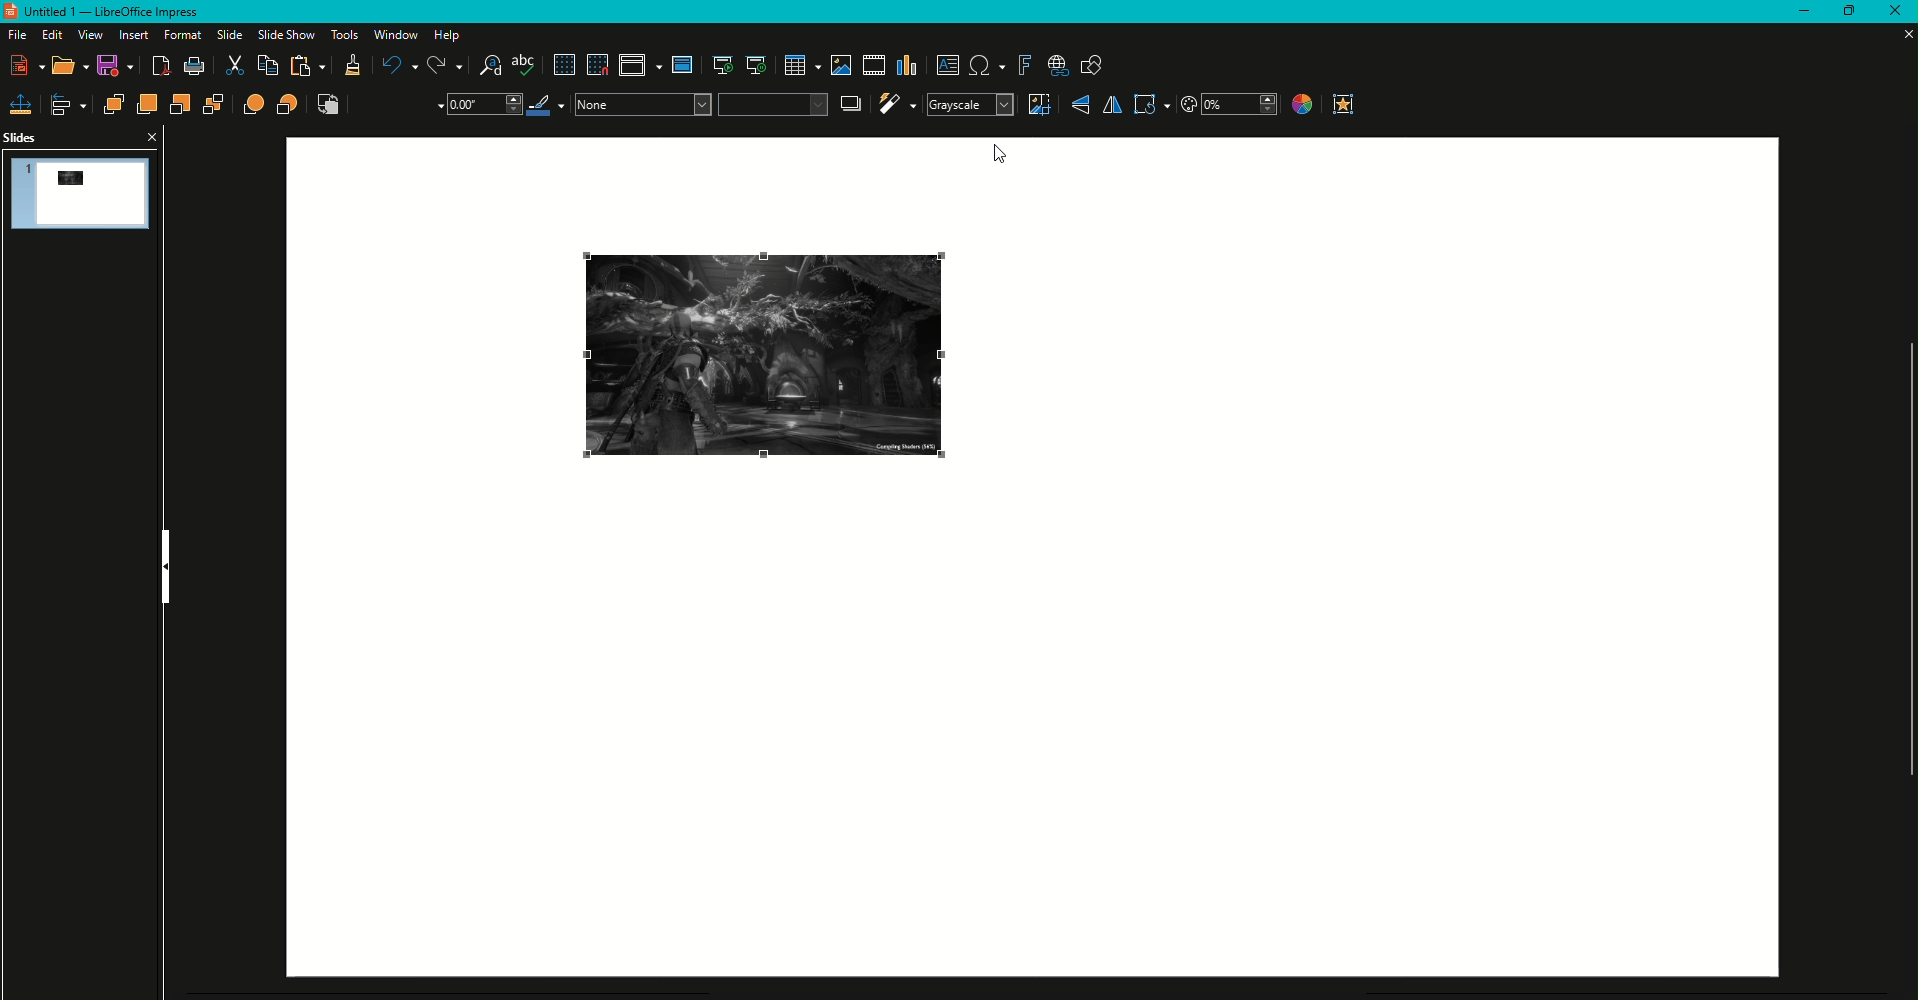 The image size is (1918, 1000). I want to click on Behind Object, so click(289, 104).